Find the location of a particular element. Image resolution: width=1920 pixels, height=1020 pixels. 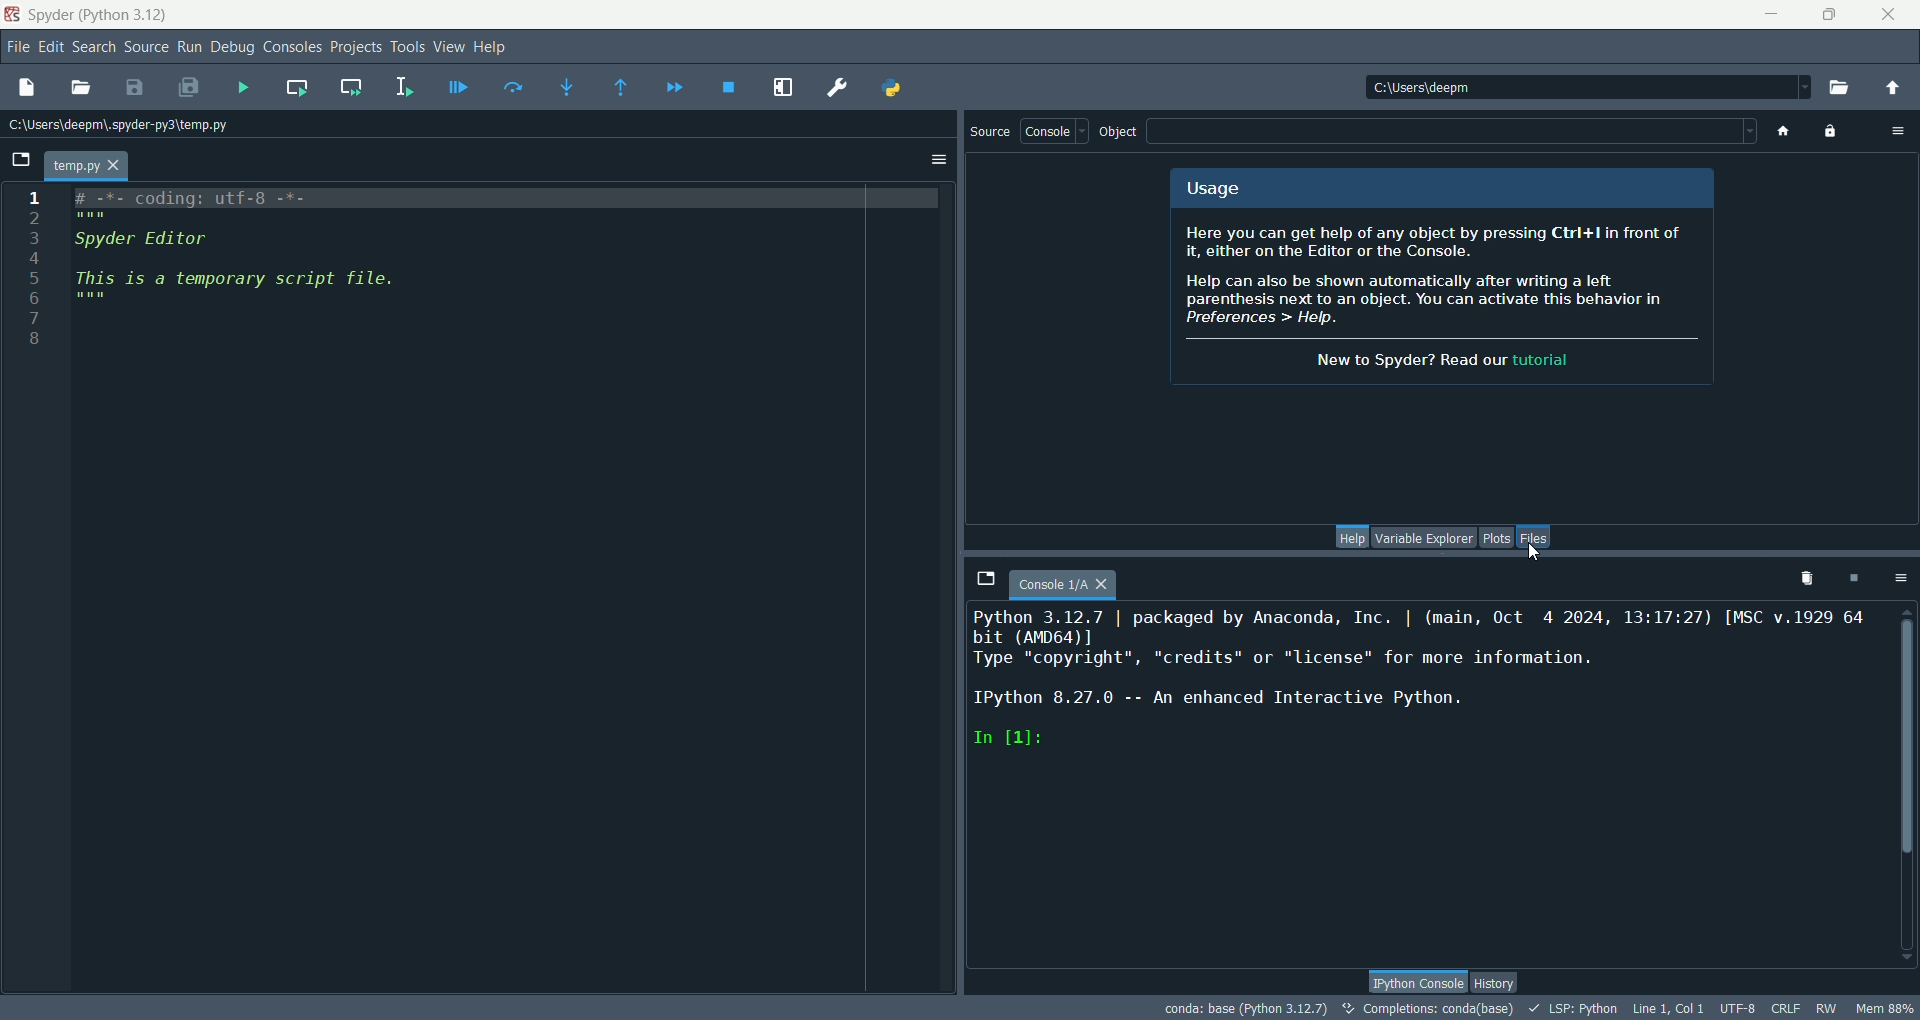

object is located at coordinates (1121, 130).